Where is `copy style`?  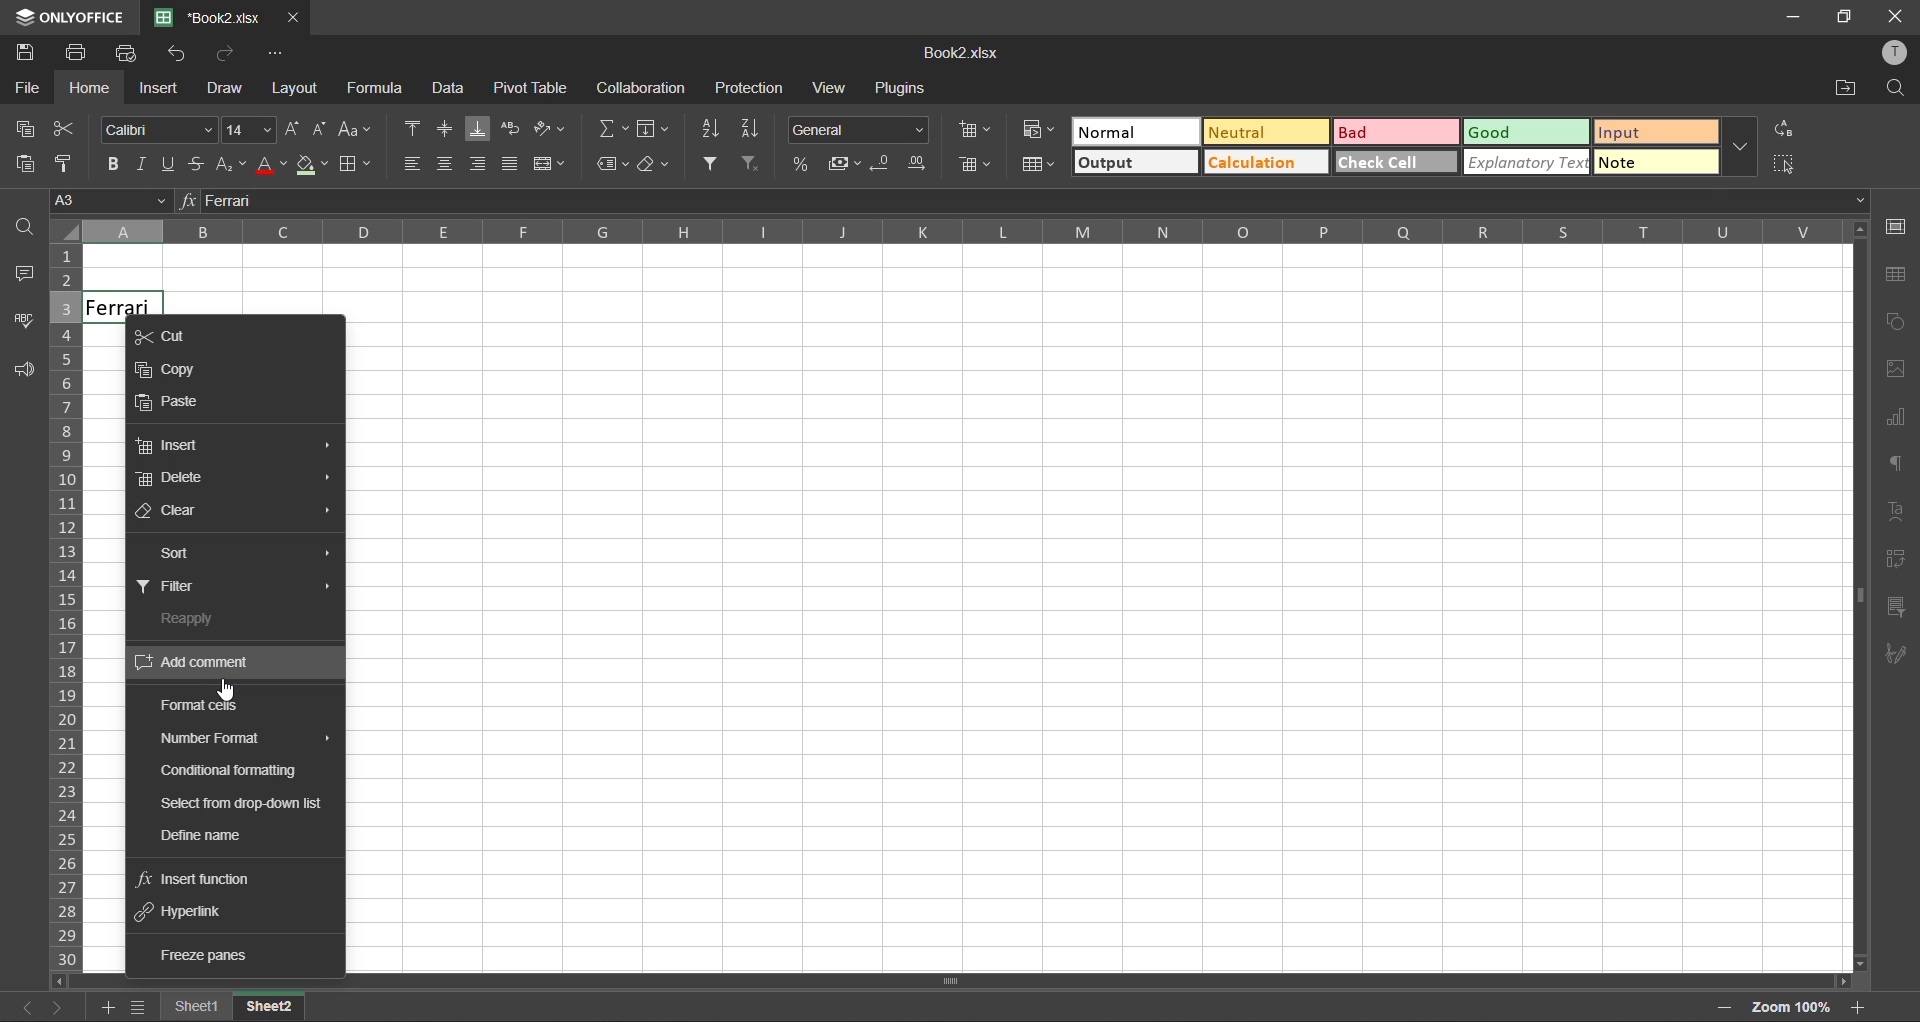
copy style is located at coordinates (66, 166).